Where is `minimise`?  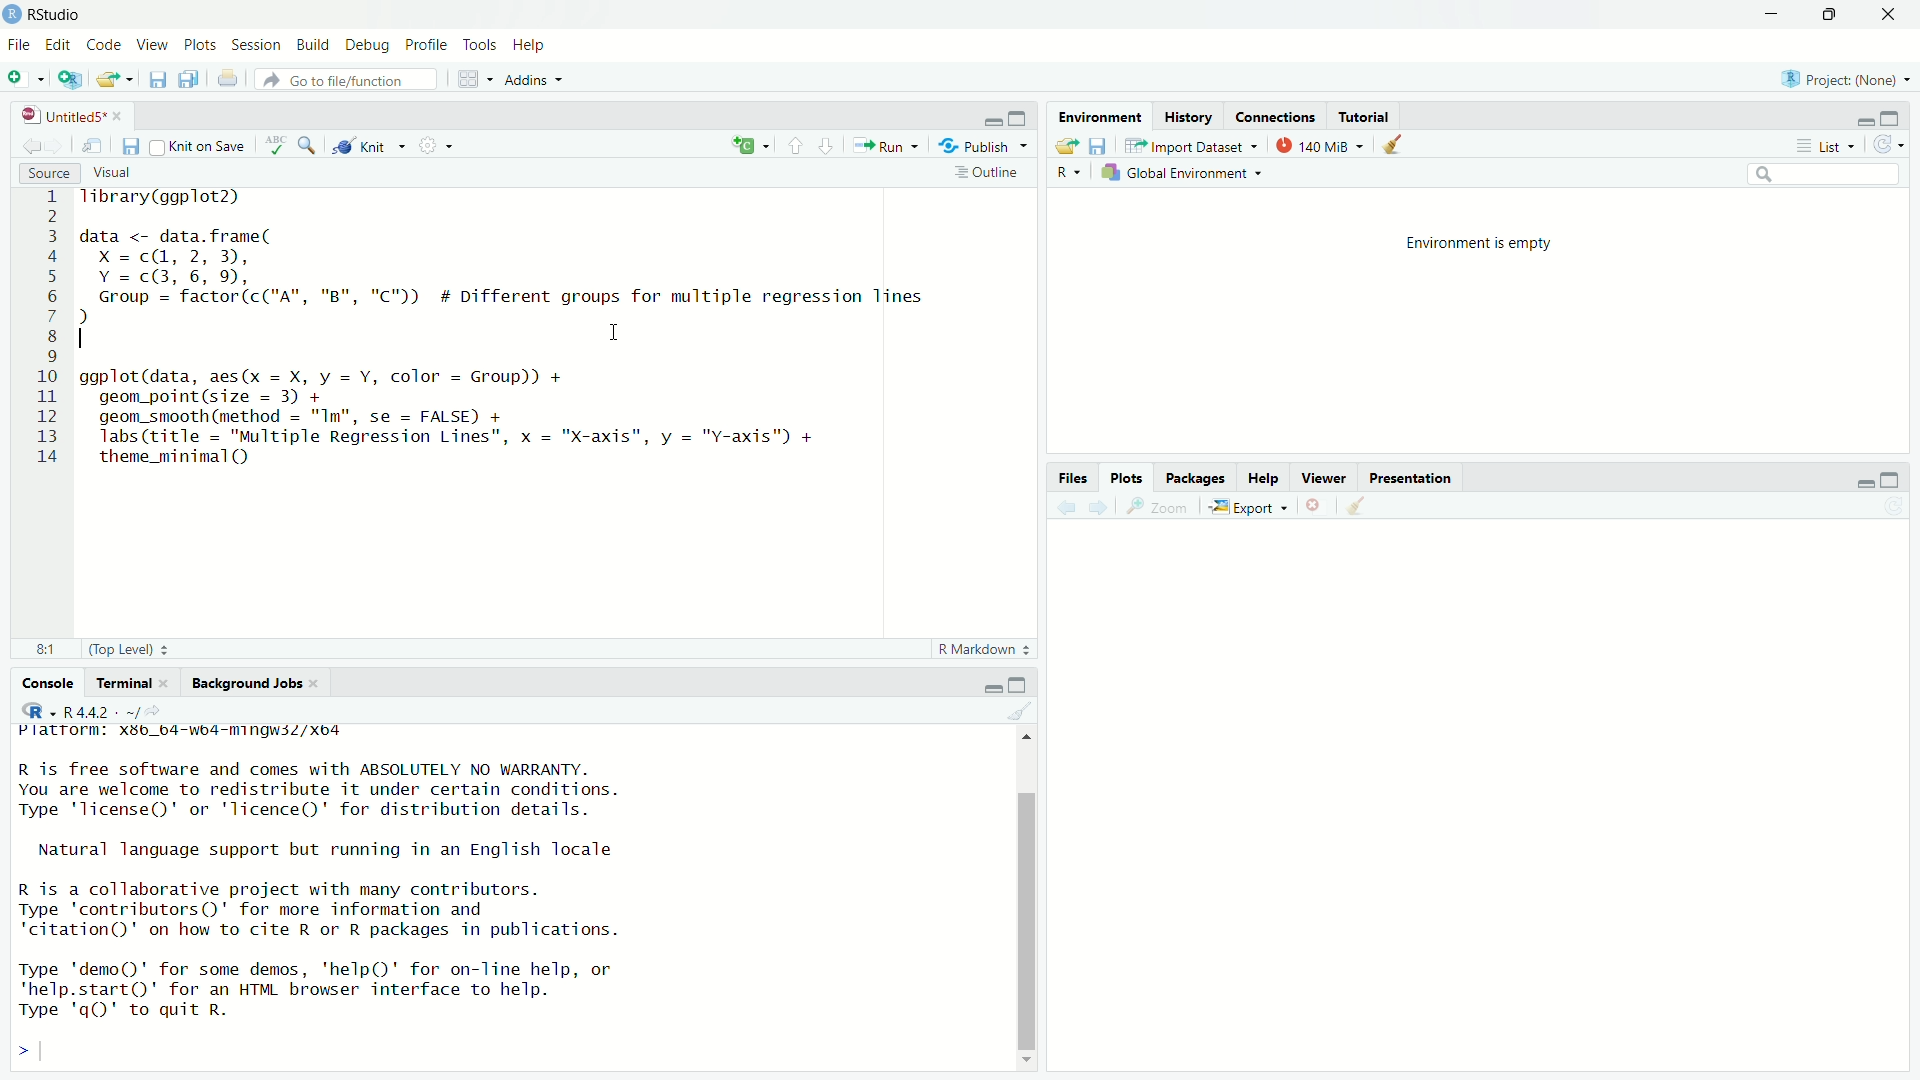 minimise is located at coordinates (1845, 478).